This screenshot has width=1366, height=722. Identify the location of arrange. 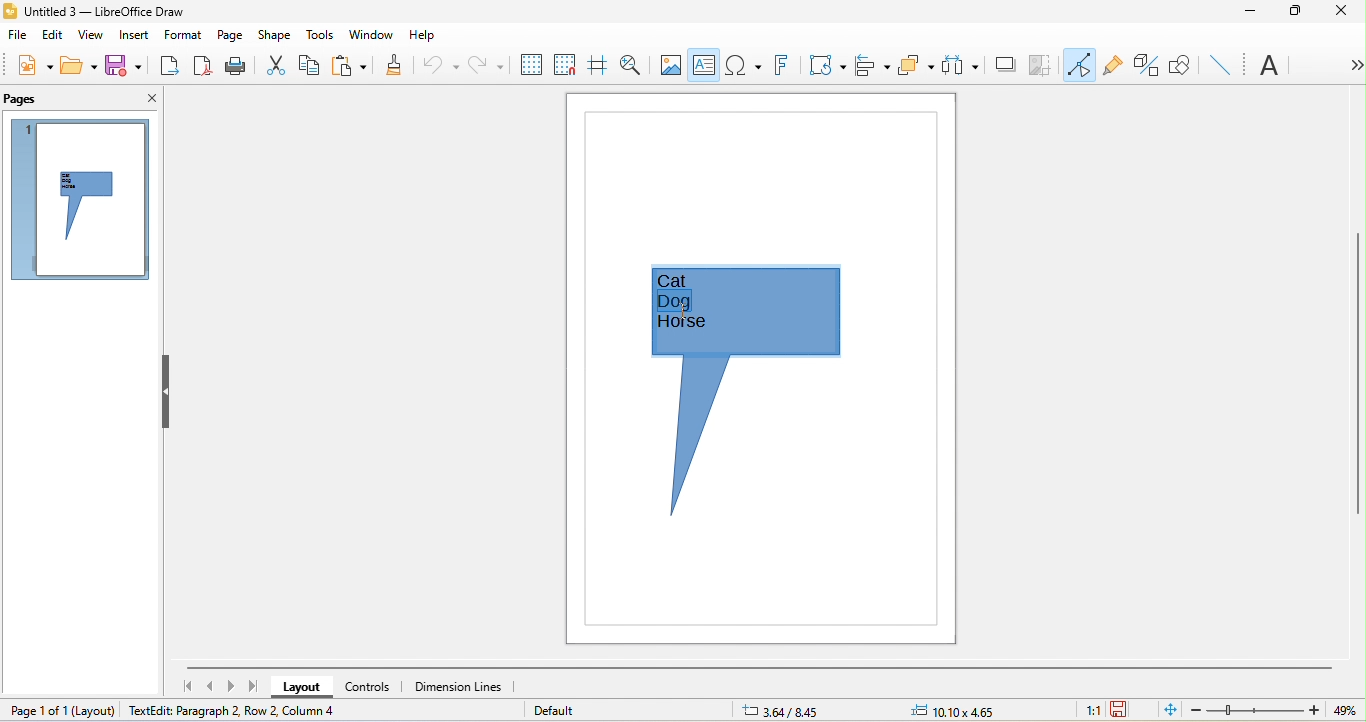
(917, 66).